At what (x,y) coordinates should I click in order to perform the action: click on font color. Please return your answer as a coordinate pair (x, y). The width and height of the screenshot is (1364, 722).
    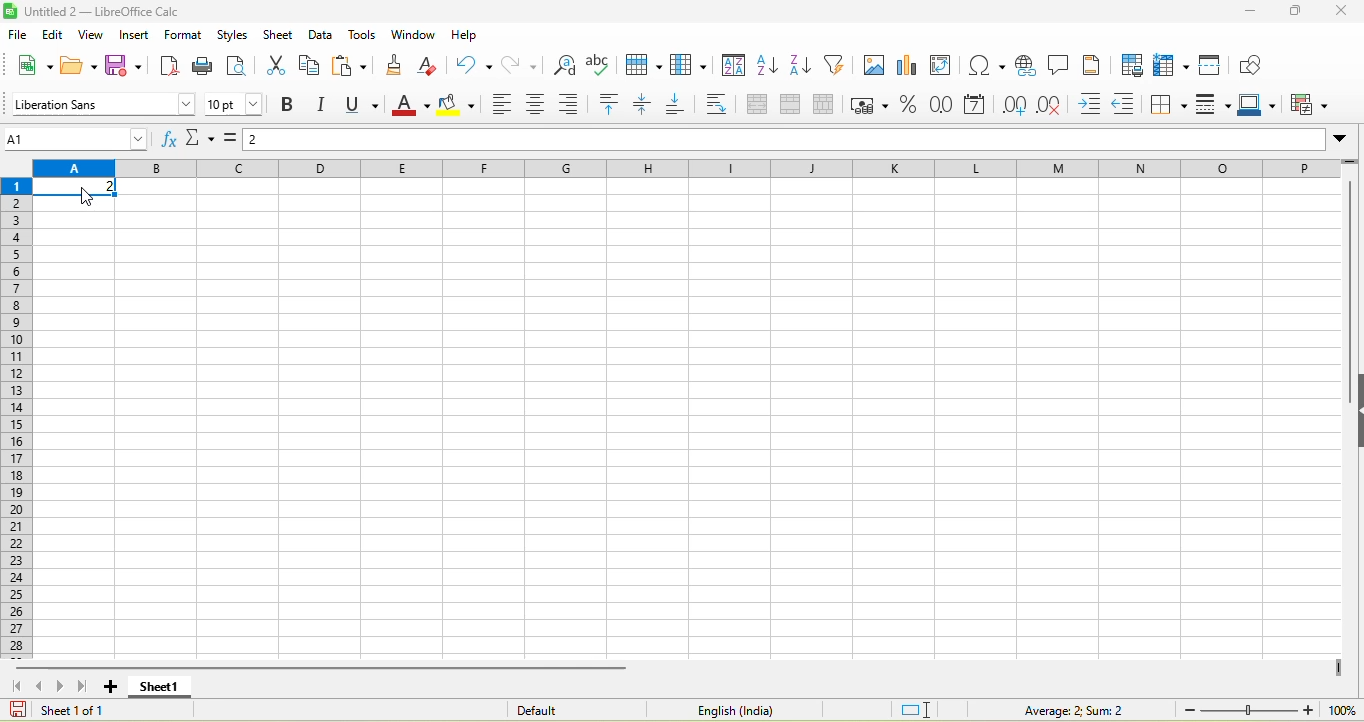
    Looking at the image, I should click on (416, 106).